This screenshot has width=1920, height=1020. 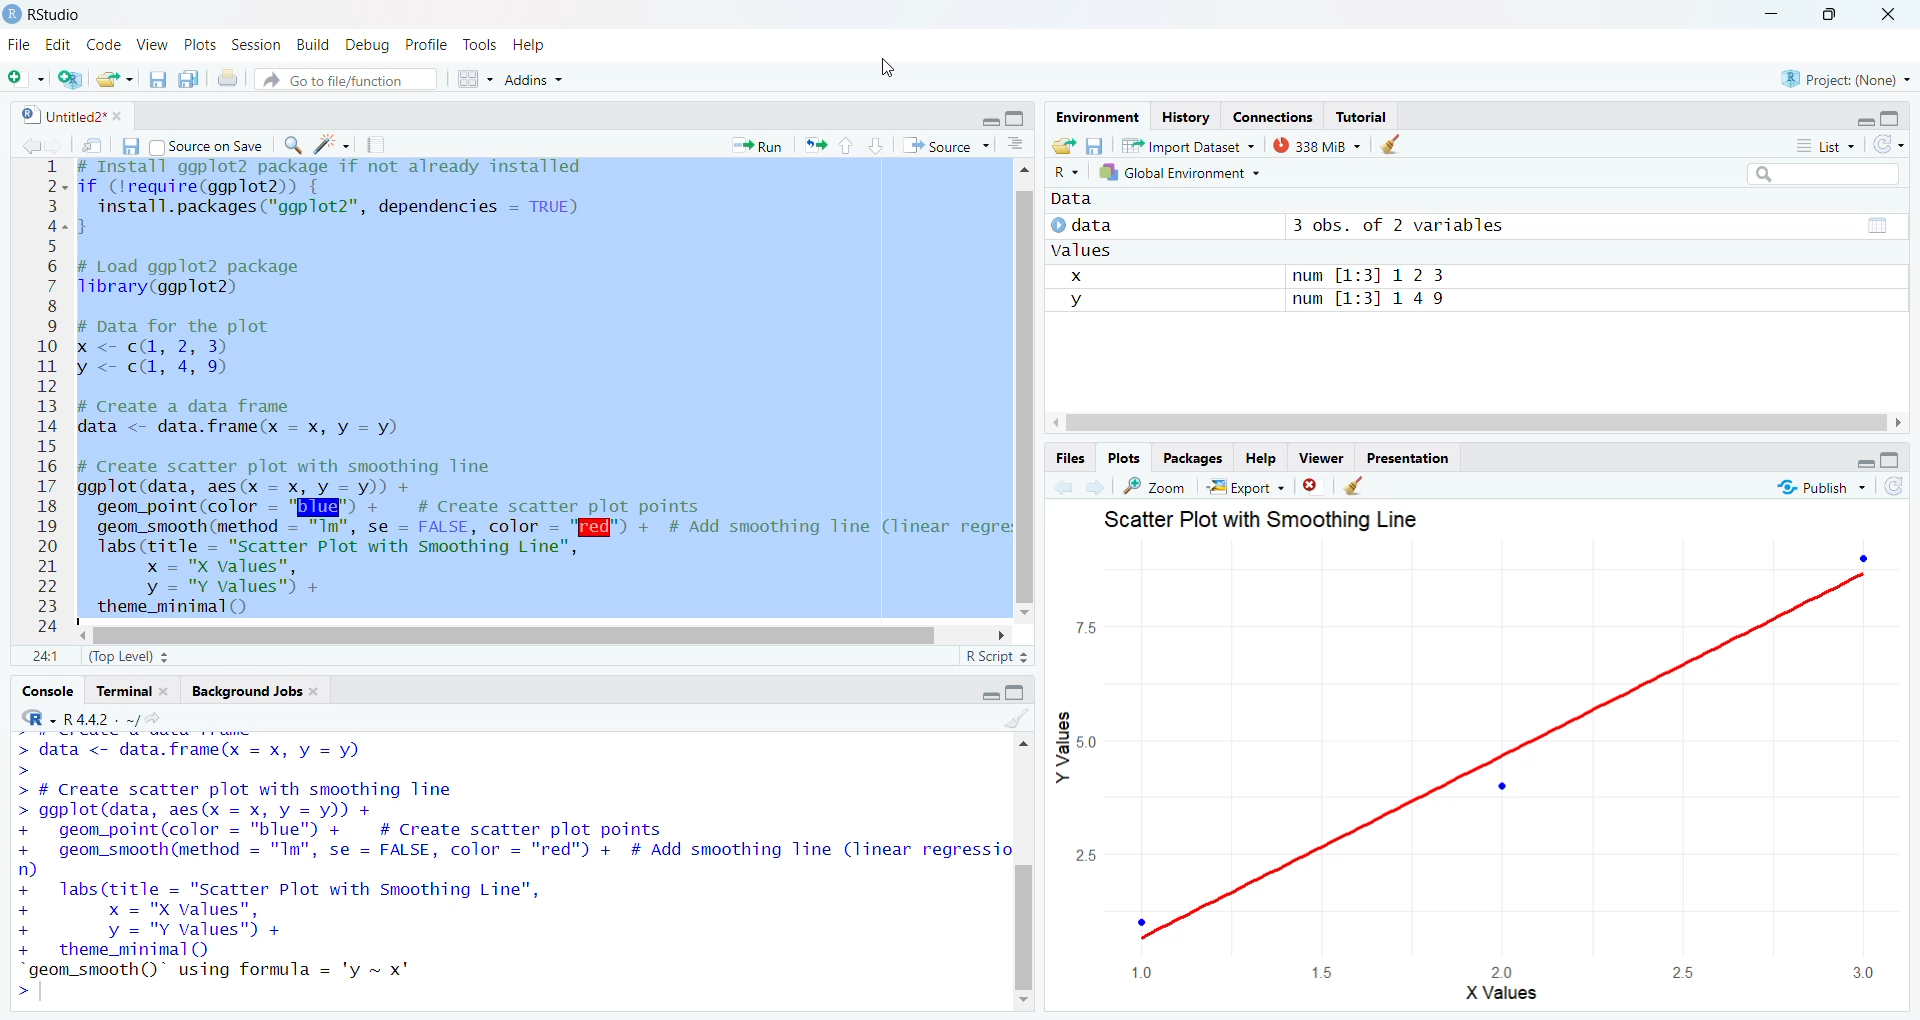 What do you see at coordinates (1857, 462) in the screenshot?
I see `hide r script` at bounding box center [1857, 462].